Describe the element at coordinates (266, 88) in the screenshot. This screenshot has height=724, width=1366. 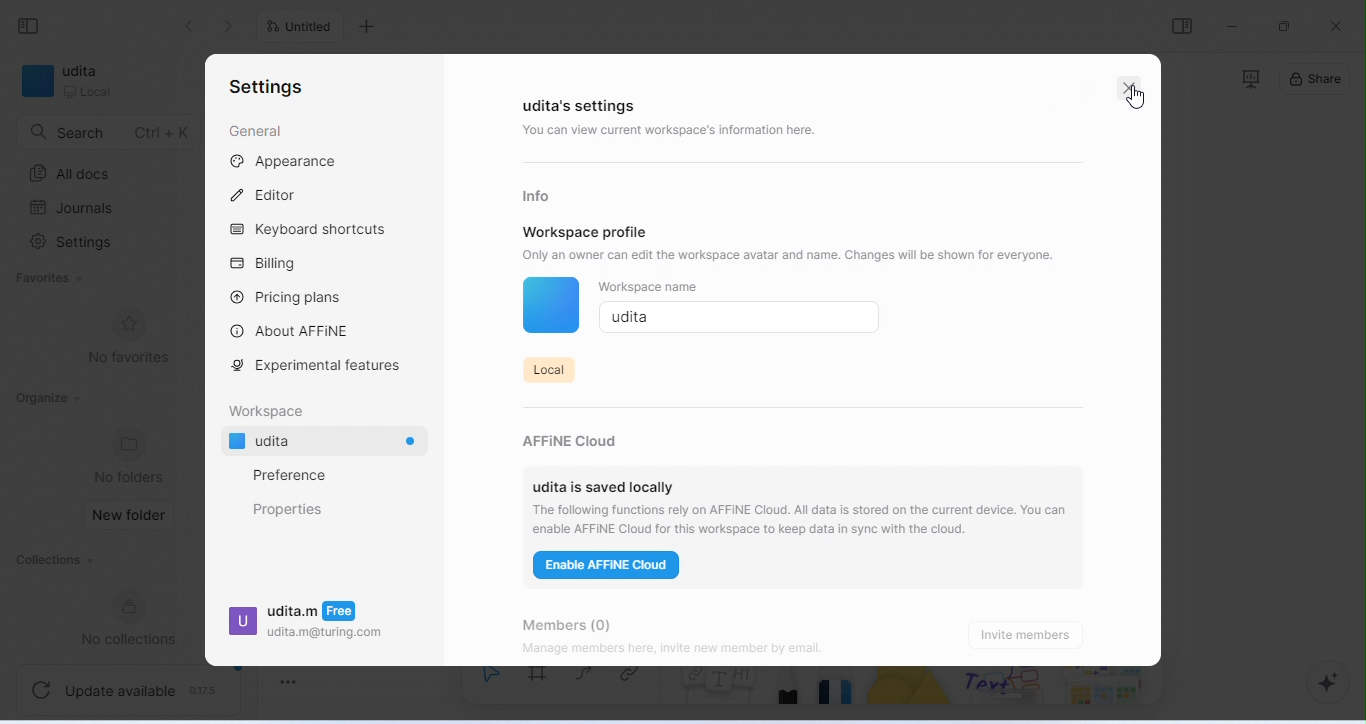
I see `settings` at that location.